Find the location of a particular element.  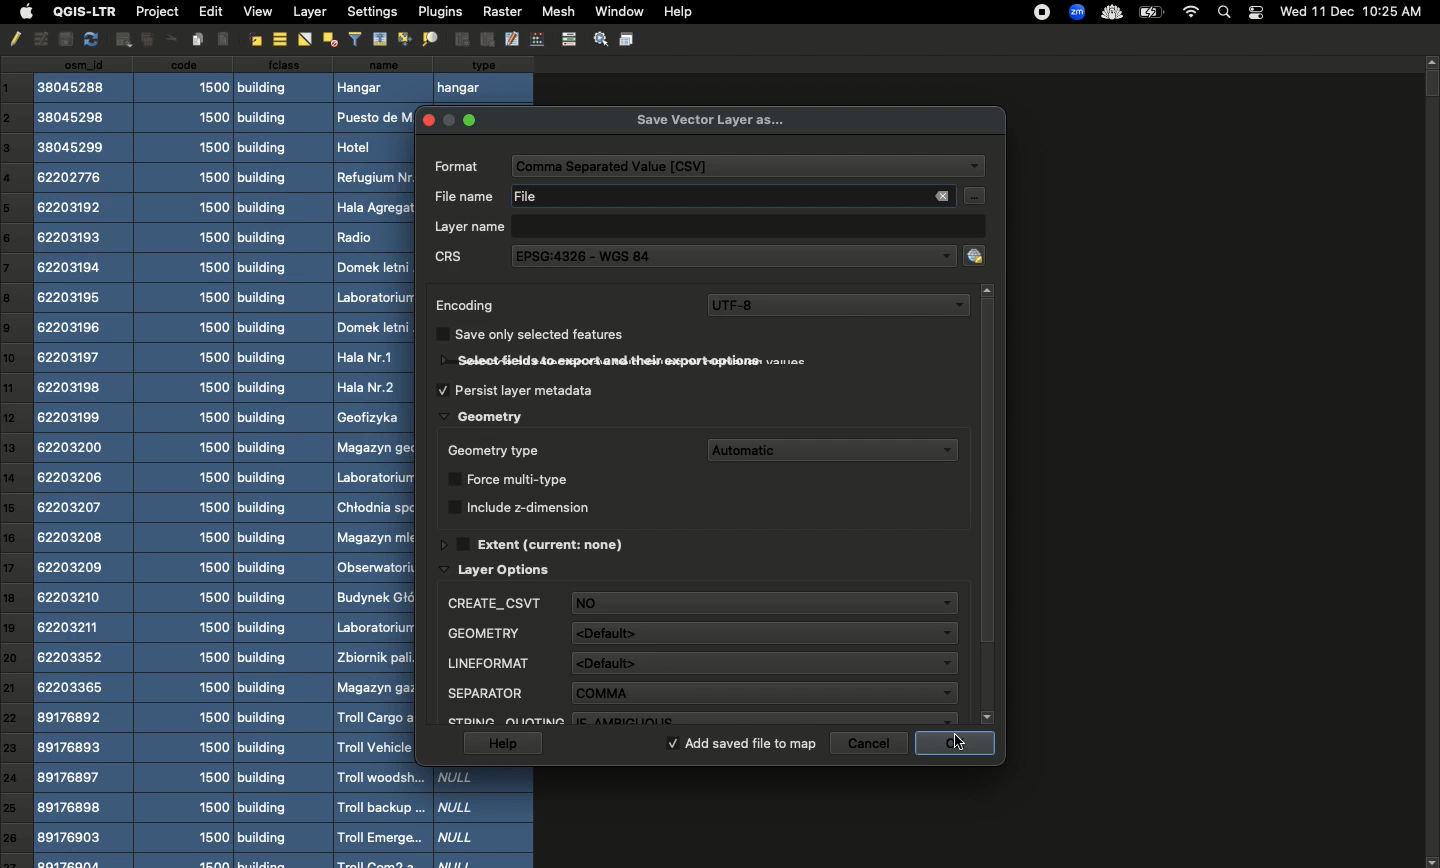

Notification is located at coordinates (1255, 11).